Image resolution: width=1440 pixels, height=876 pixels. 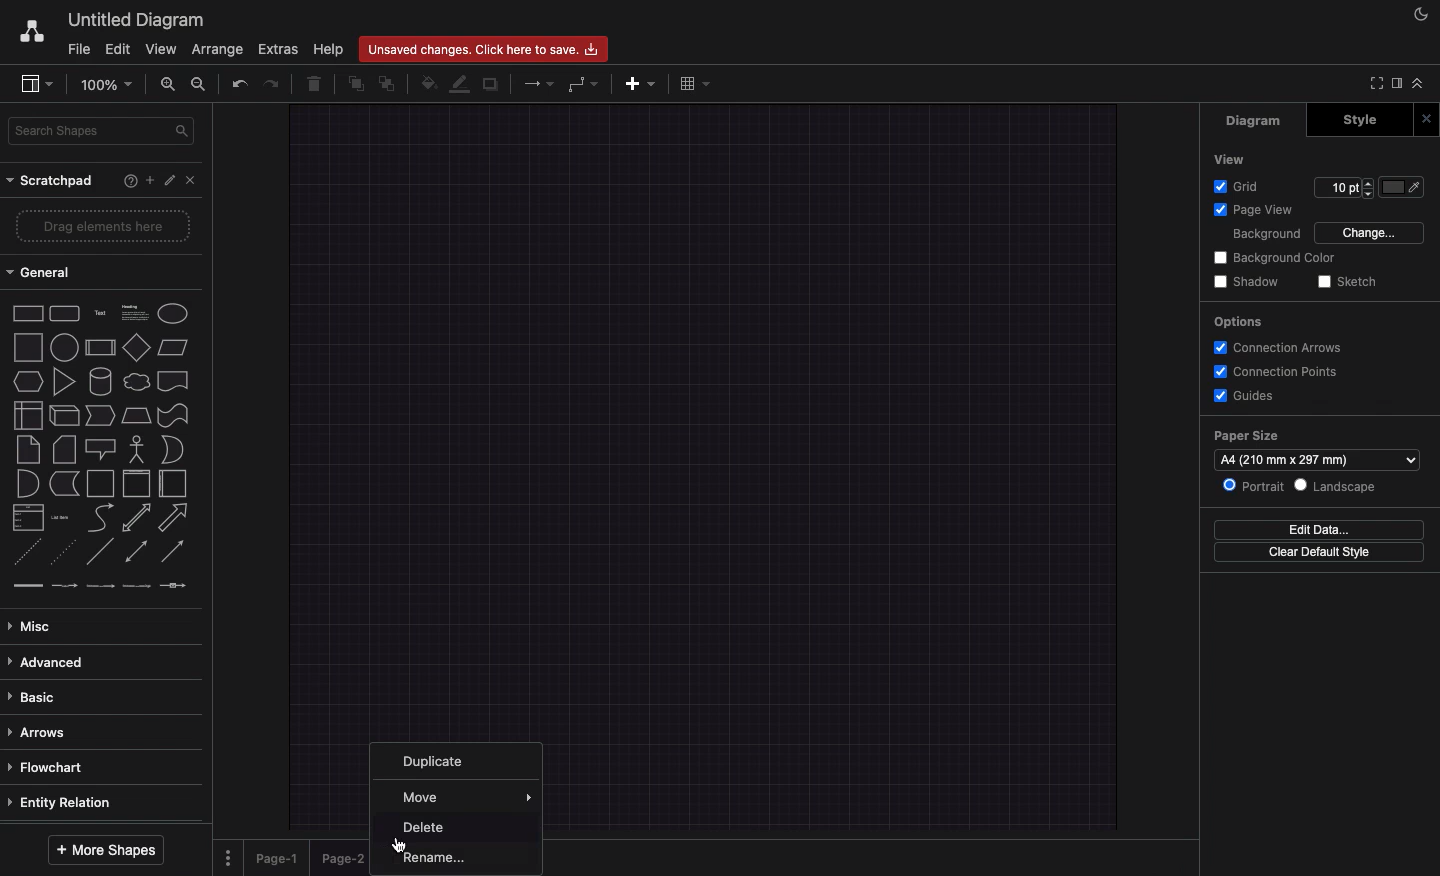 What do you see at coordinates (119, 48) in the screenshot?
I see `Edit` at bounding box center [119, 48].